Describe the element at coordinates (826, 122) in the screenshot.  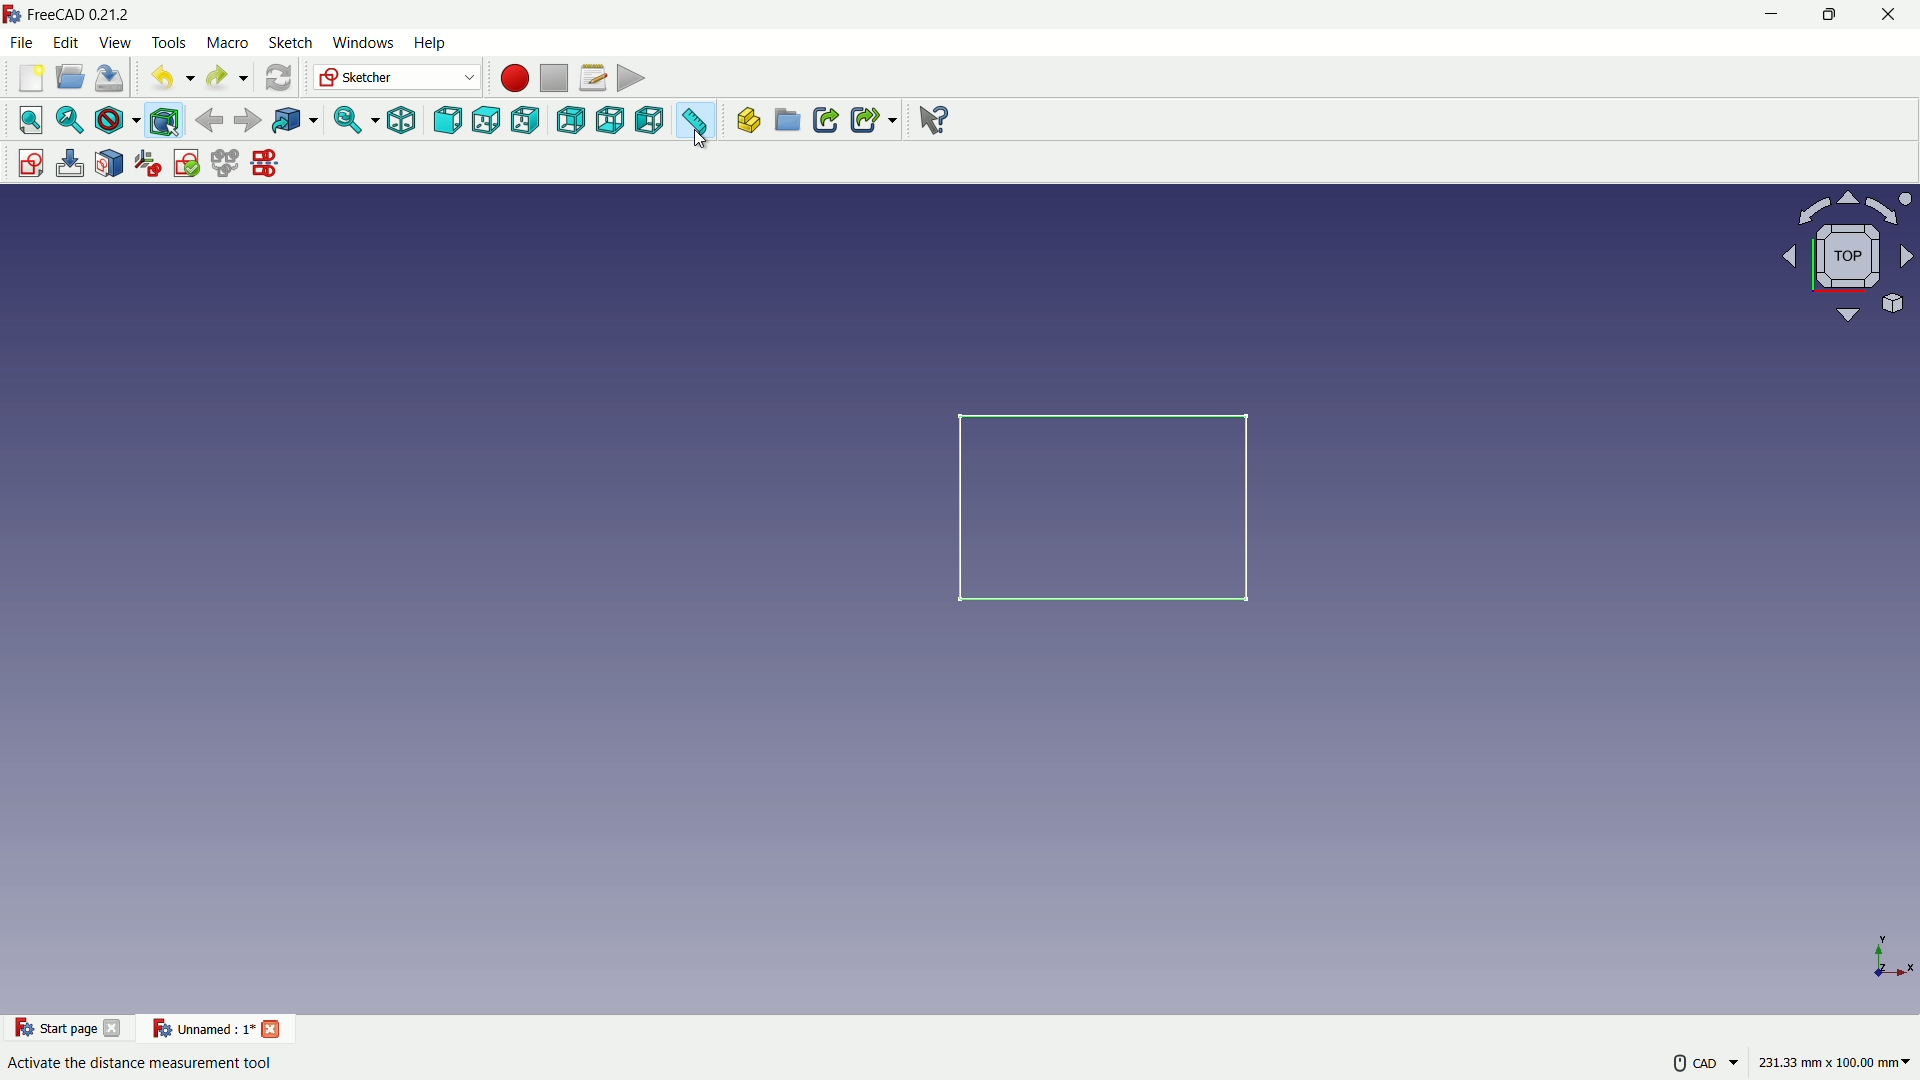
I see `make link` at that location.